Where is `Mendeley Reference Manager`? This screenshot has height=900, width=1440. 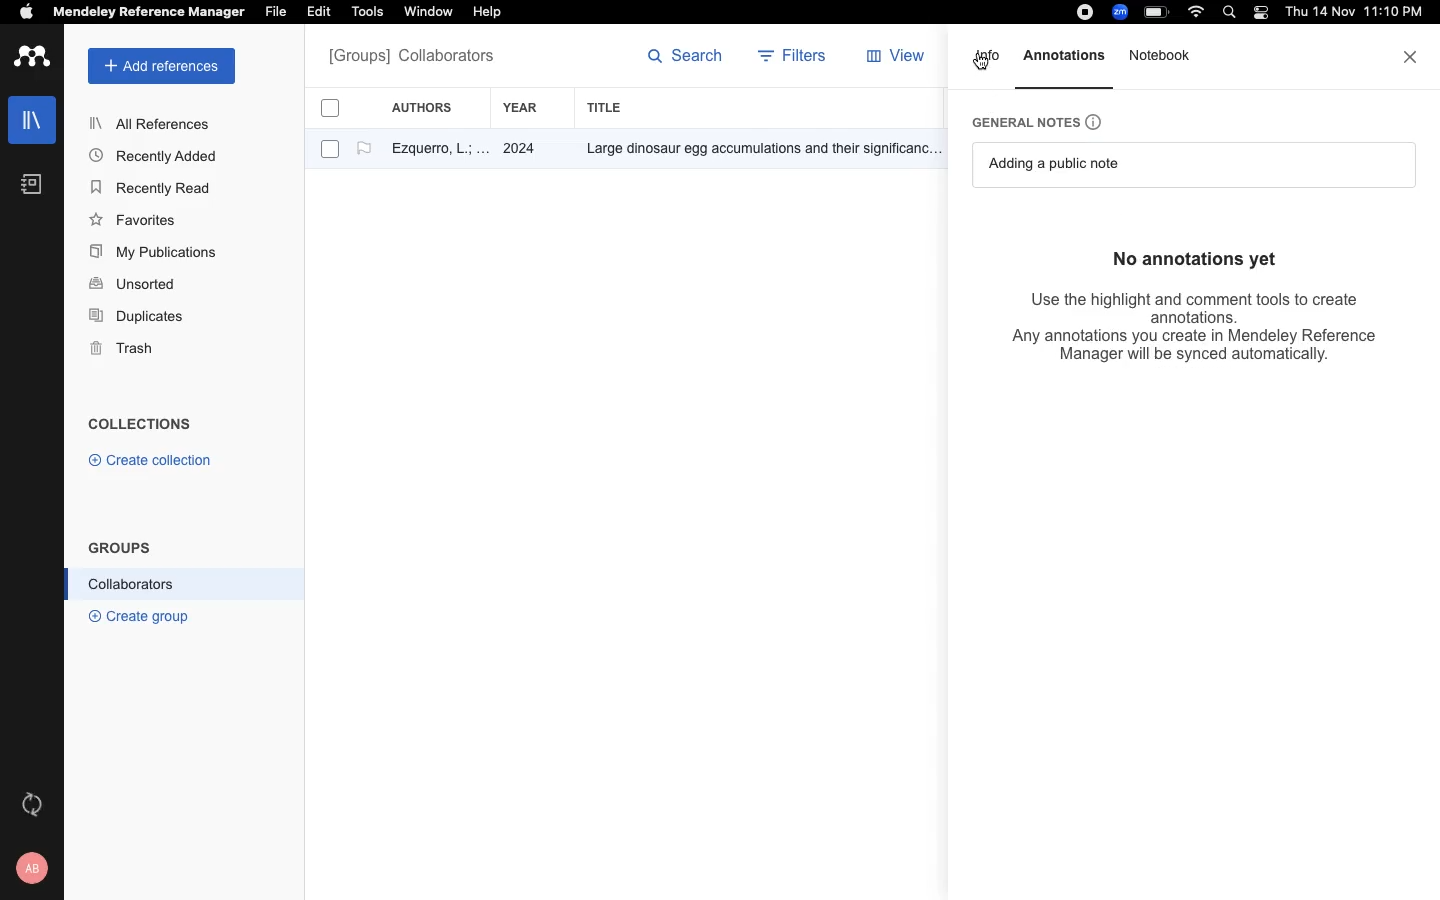
Mendeley Reference Manager is located at coordinates (149, 13).